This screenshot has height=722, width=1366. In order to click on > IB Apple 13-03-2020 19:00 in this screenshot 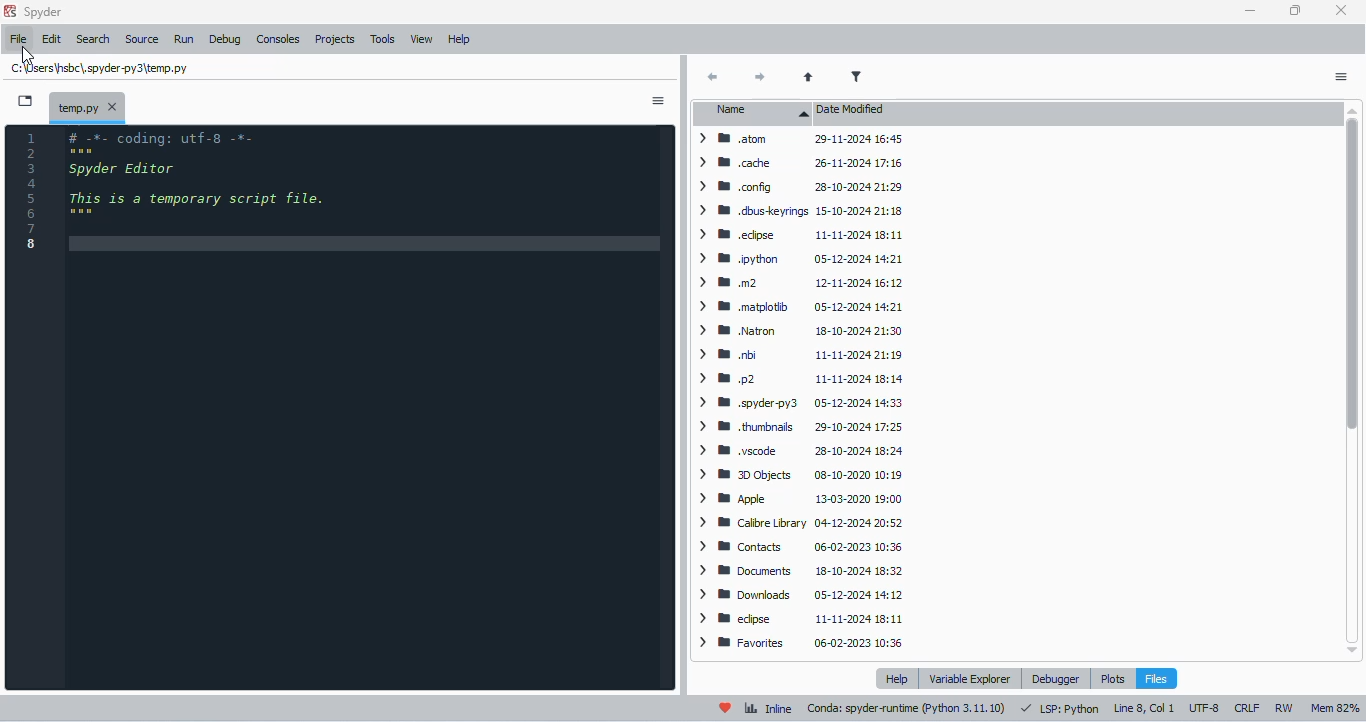, I will do `click(798, 499)`.